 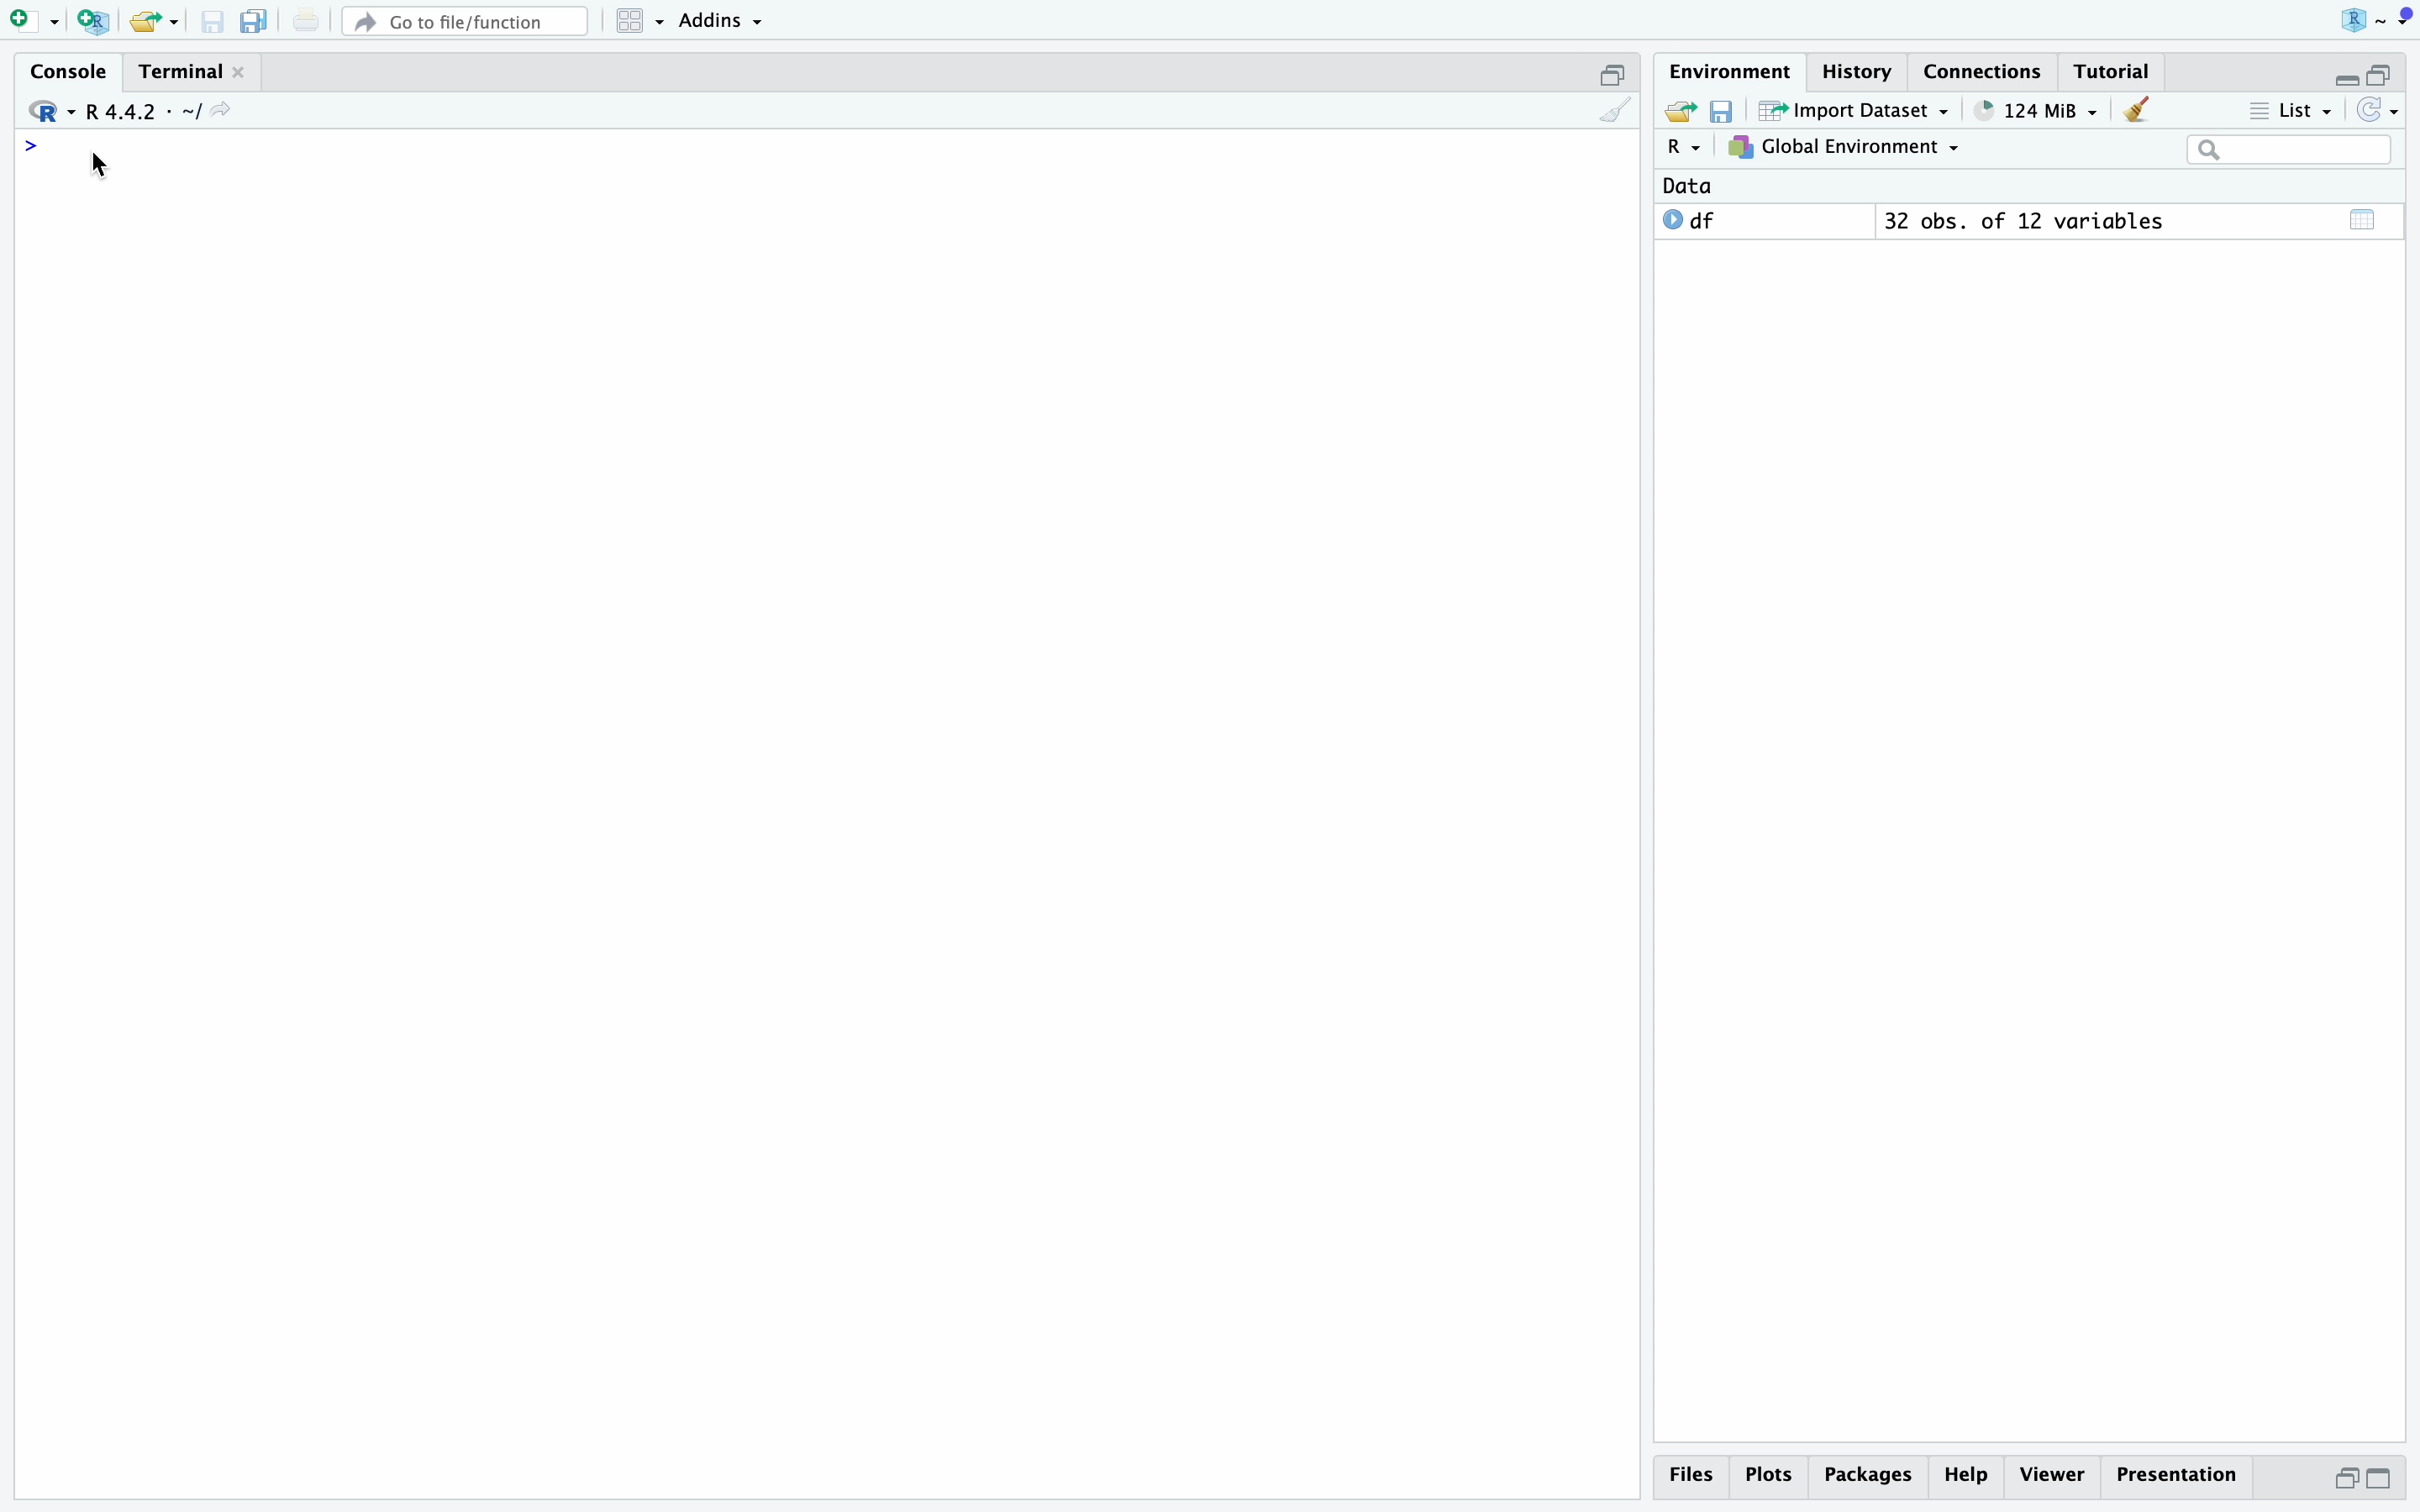 I want to click on 32 obs. of 12 variables, so click(x=2027, y=221).